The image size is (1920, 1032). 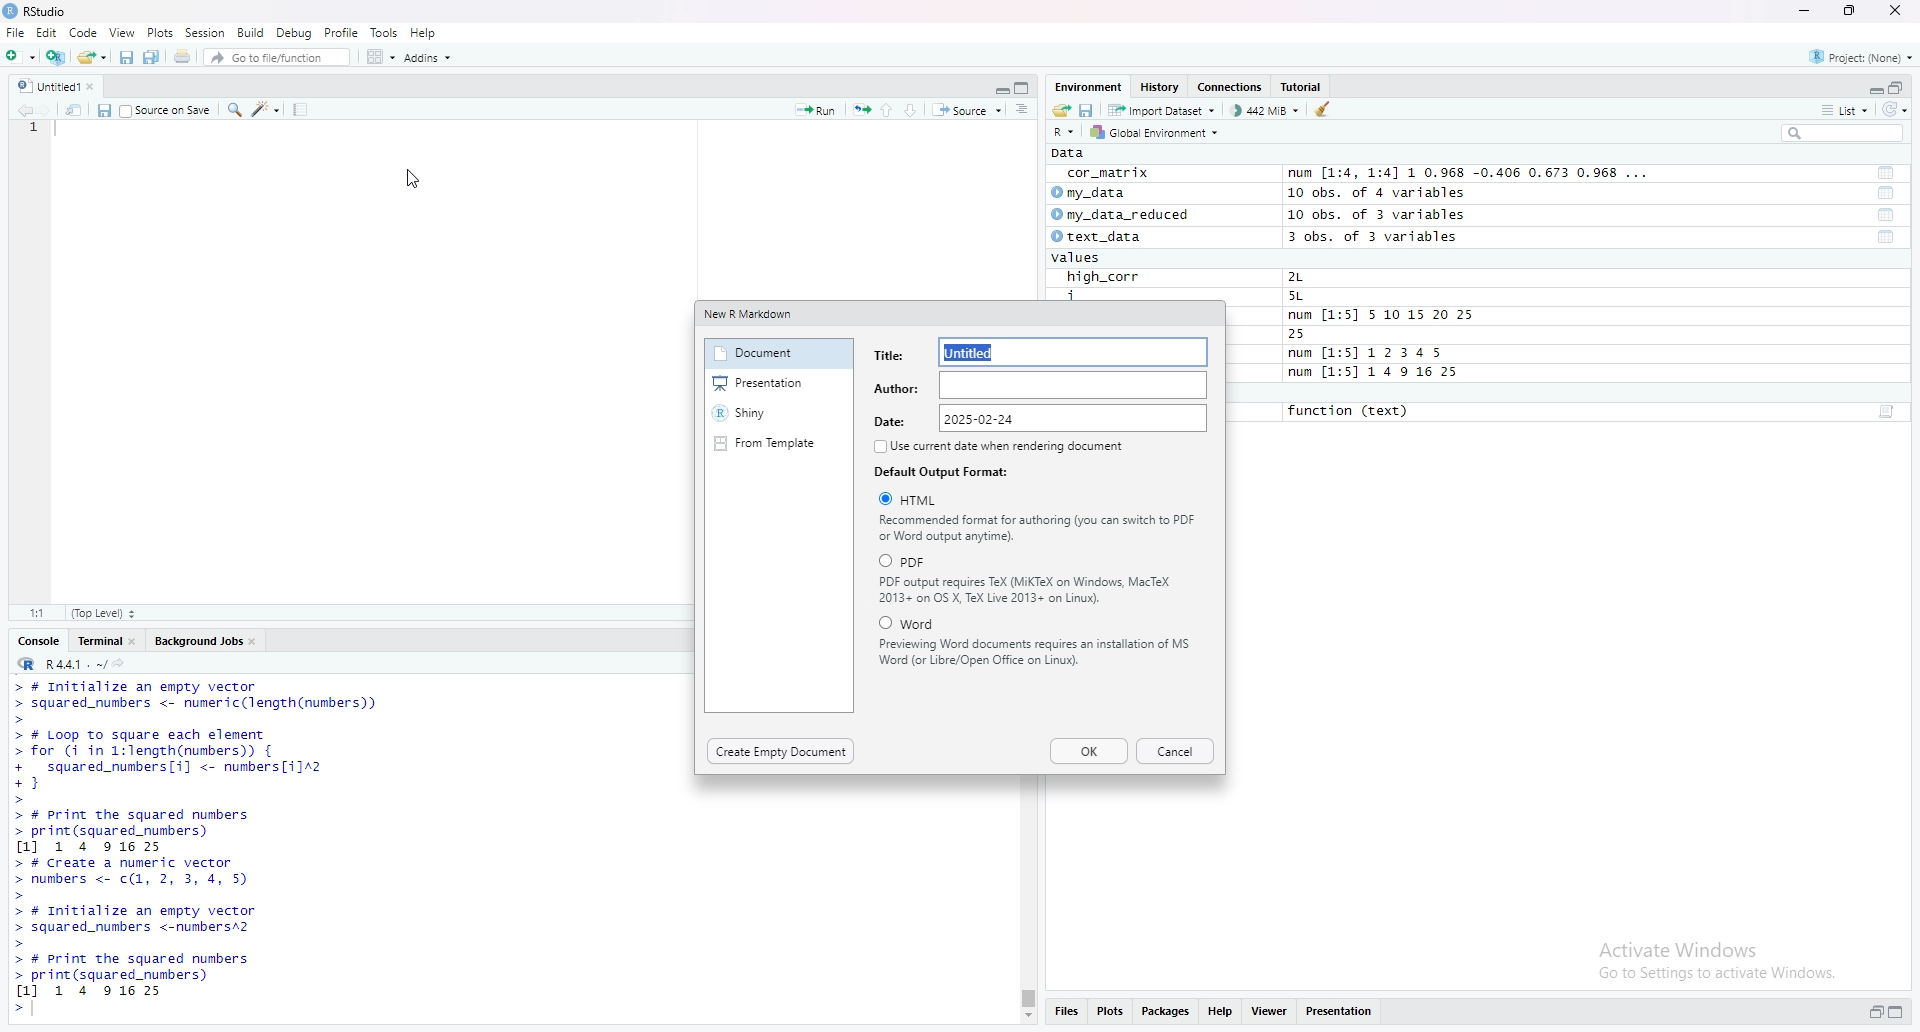 I want to click on Default Output Format:, so click(x=941, y=472).